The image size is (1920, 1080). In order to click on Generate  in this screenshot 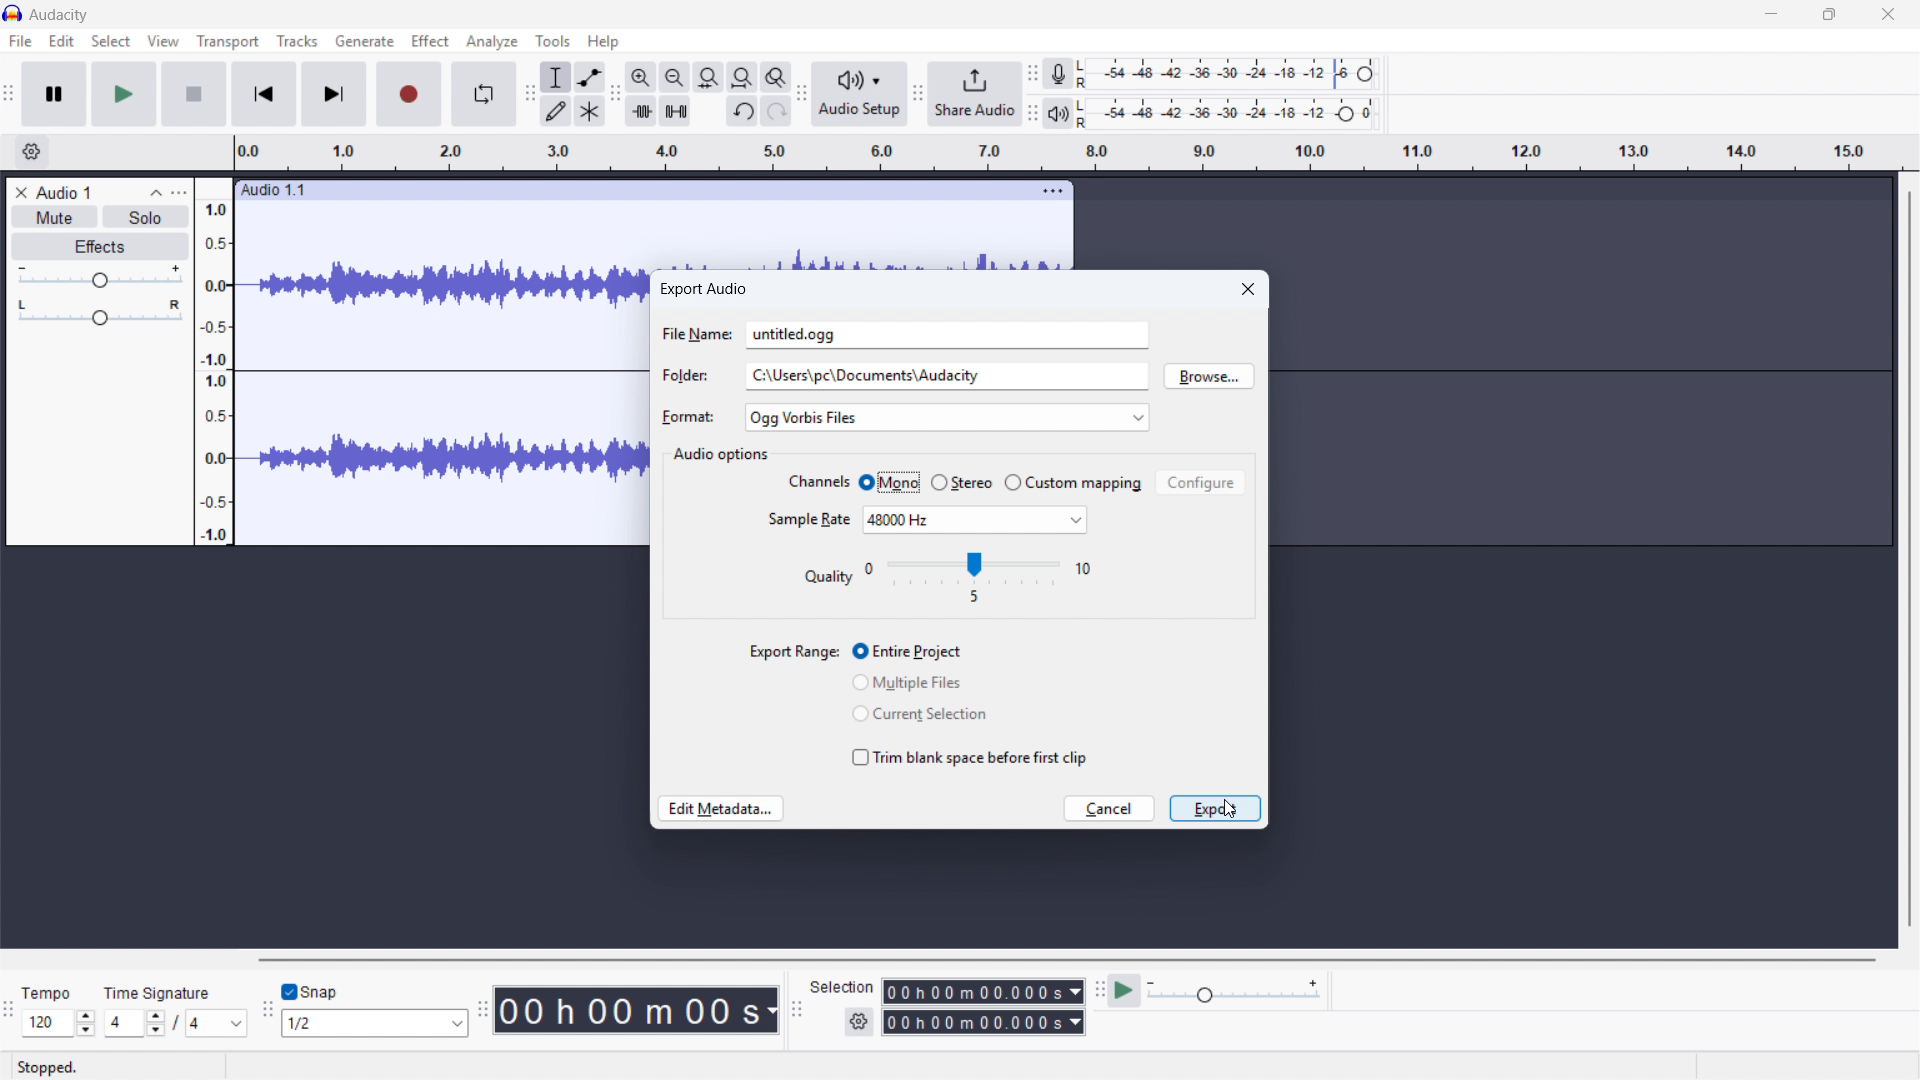, I will do `click(363, 40)`.